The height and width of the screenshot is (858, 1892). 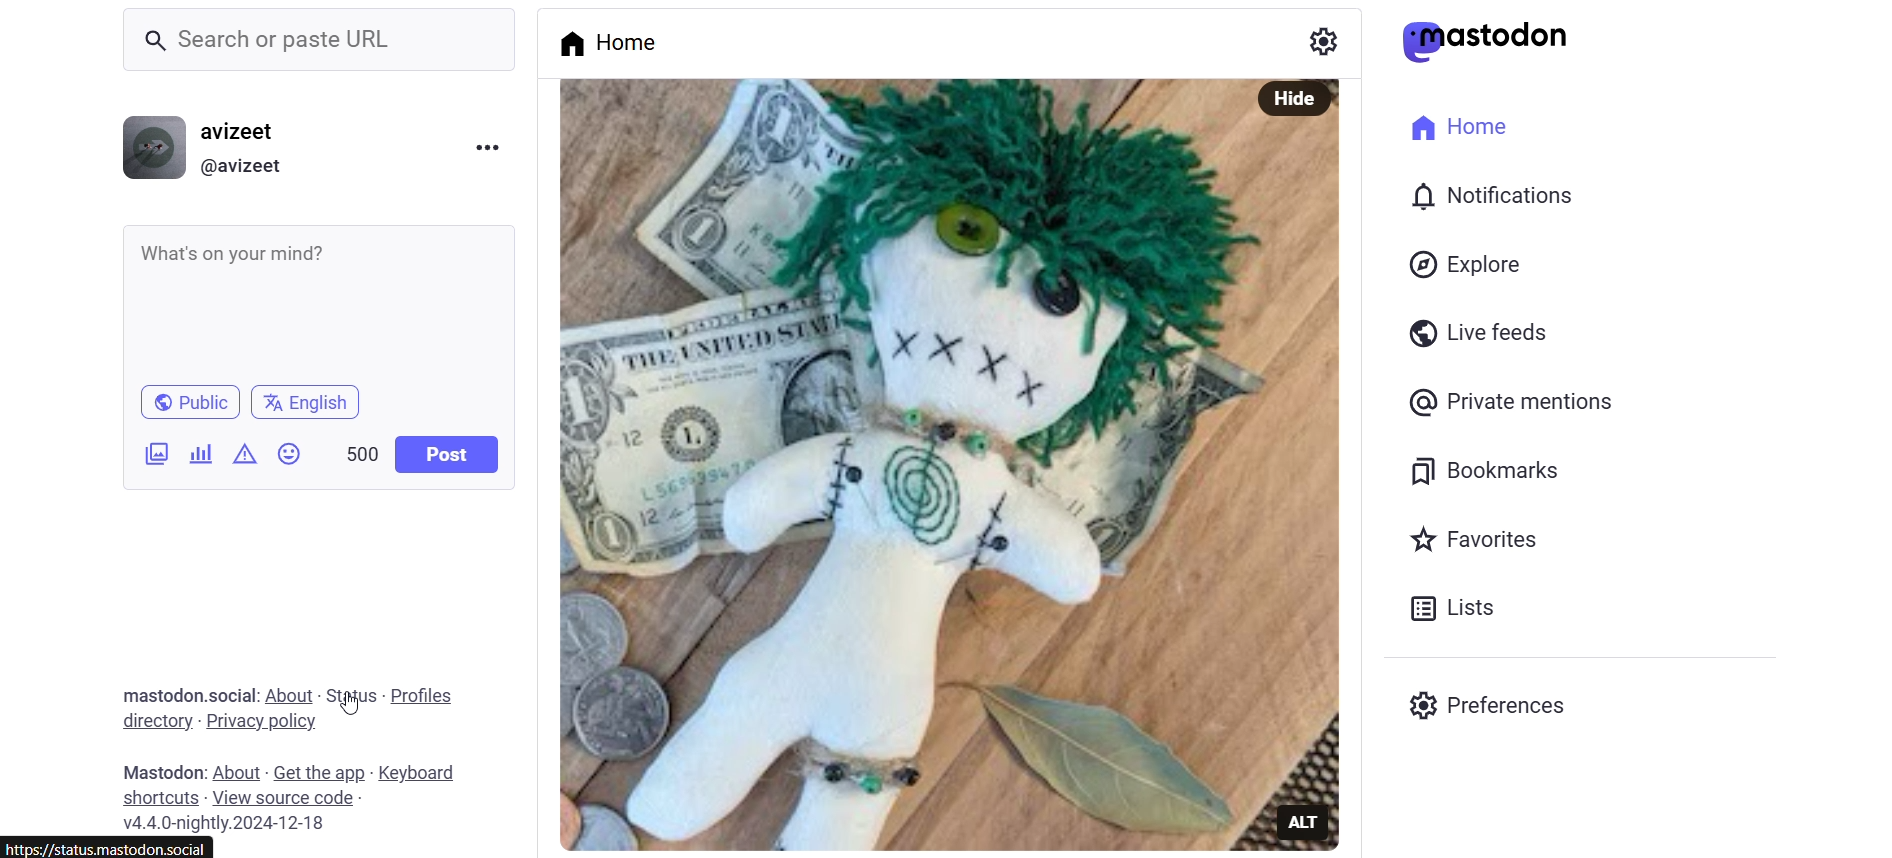 I want to click on public, so click(x=188, y=402).